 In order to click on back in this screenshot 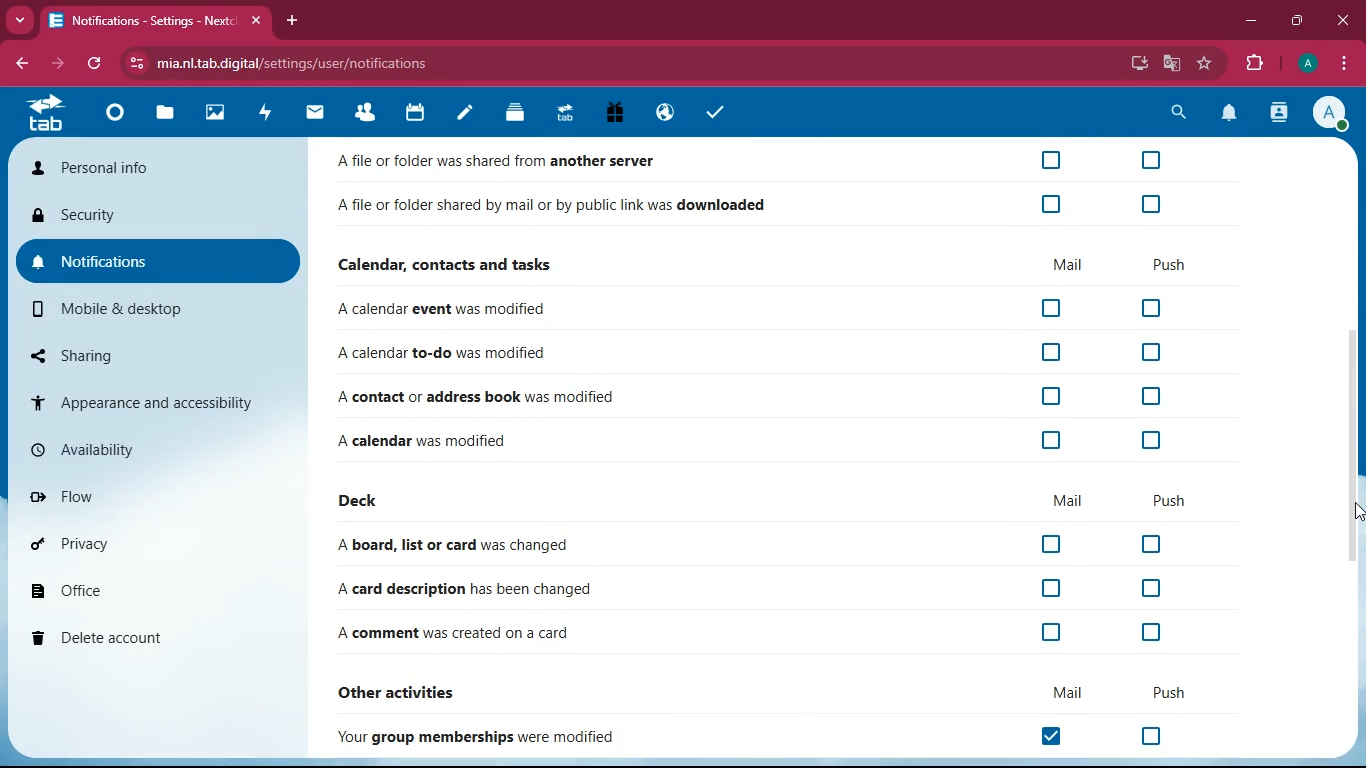, I will do `click(19, 63)`.